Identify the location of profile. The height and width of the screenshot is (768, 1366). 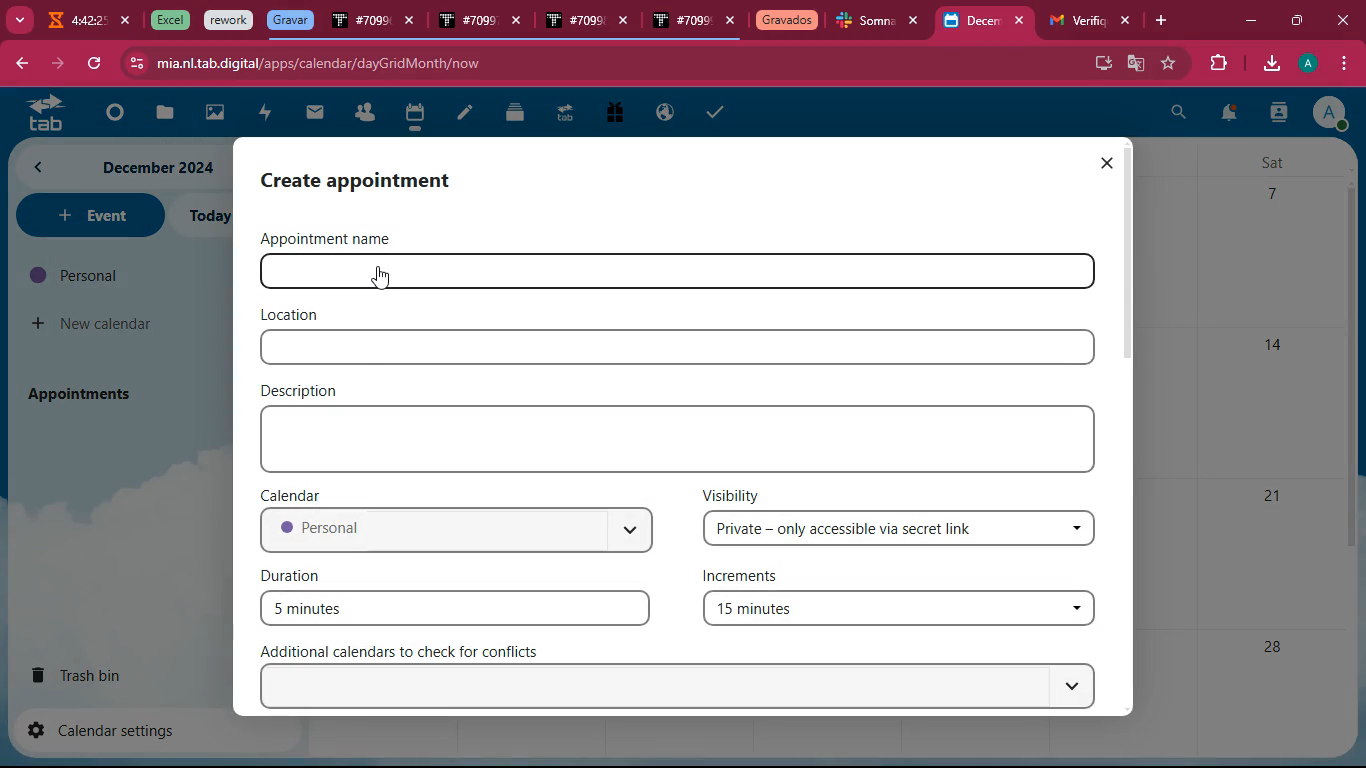
(1329, 112).